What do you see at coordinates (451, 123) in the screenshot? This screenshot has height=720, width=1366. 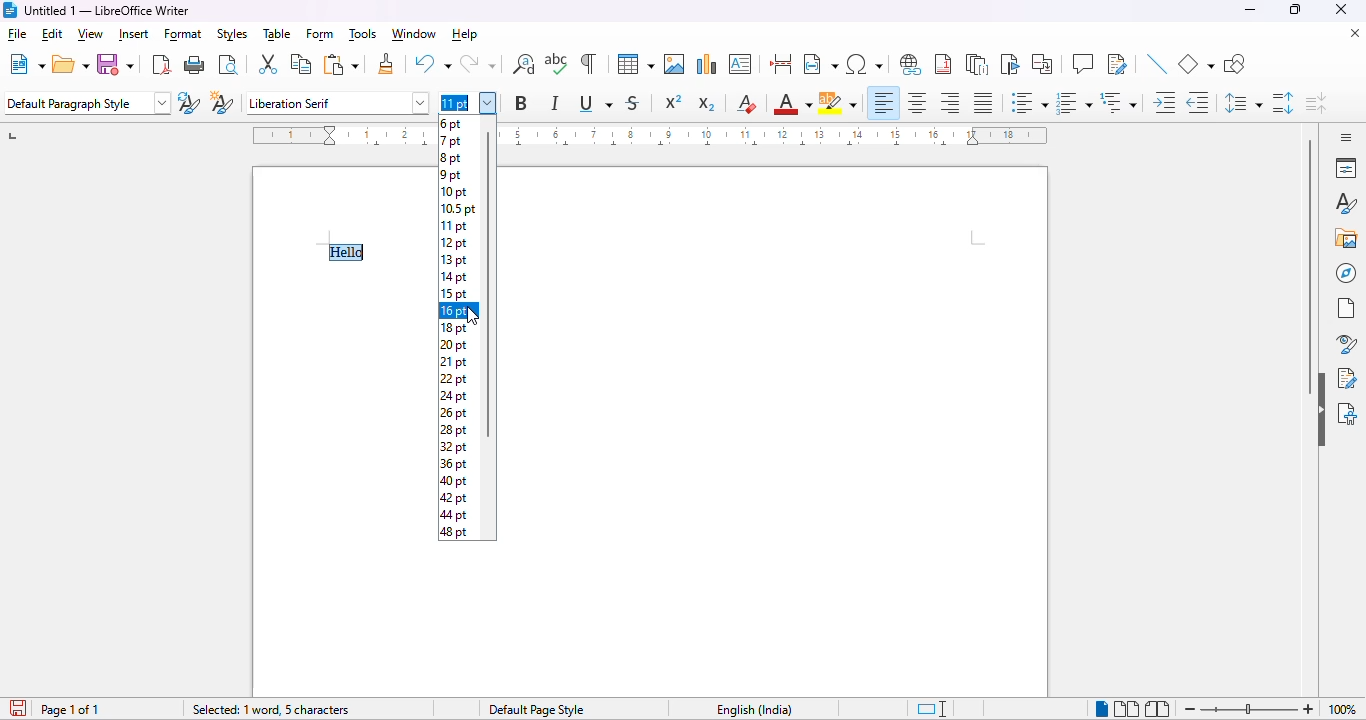 I see `6 pt` at bounding box center [451, 123].